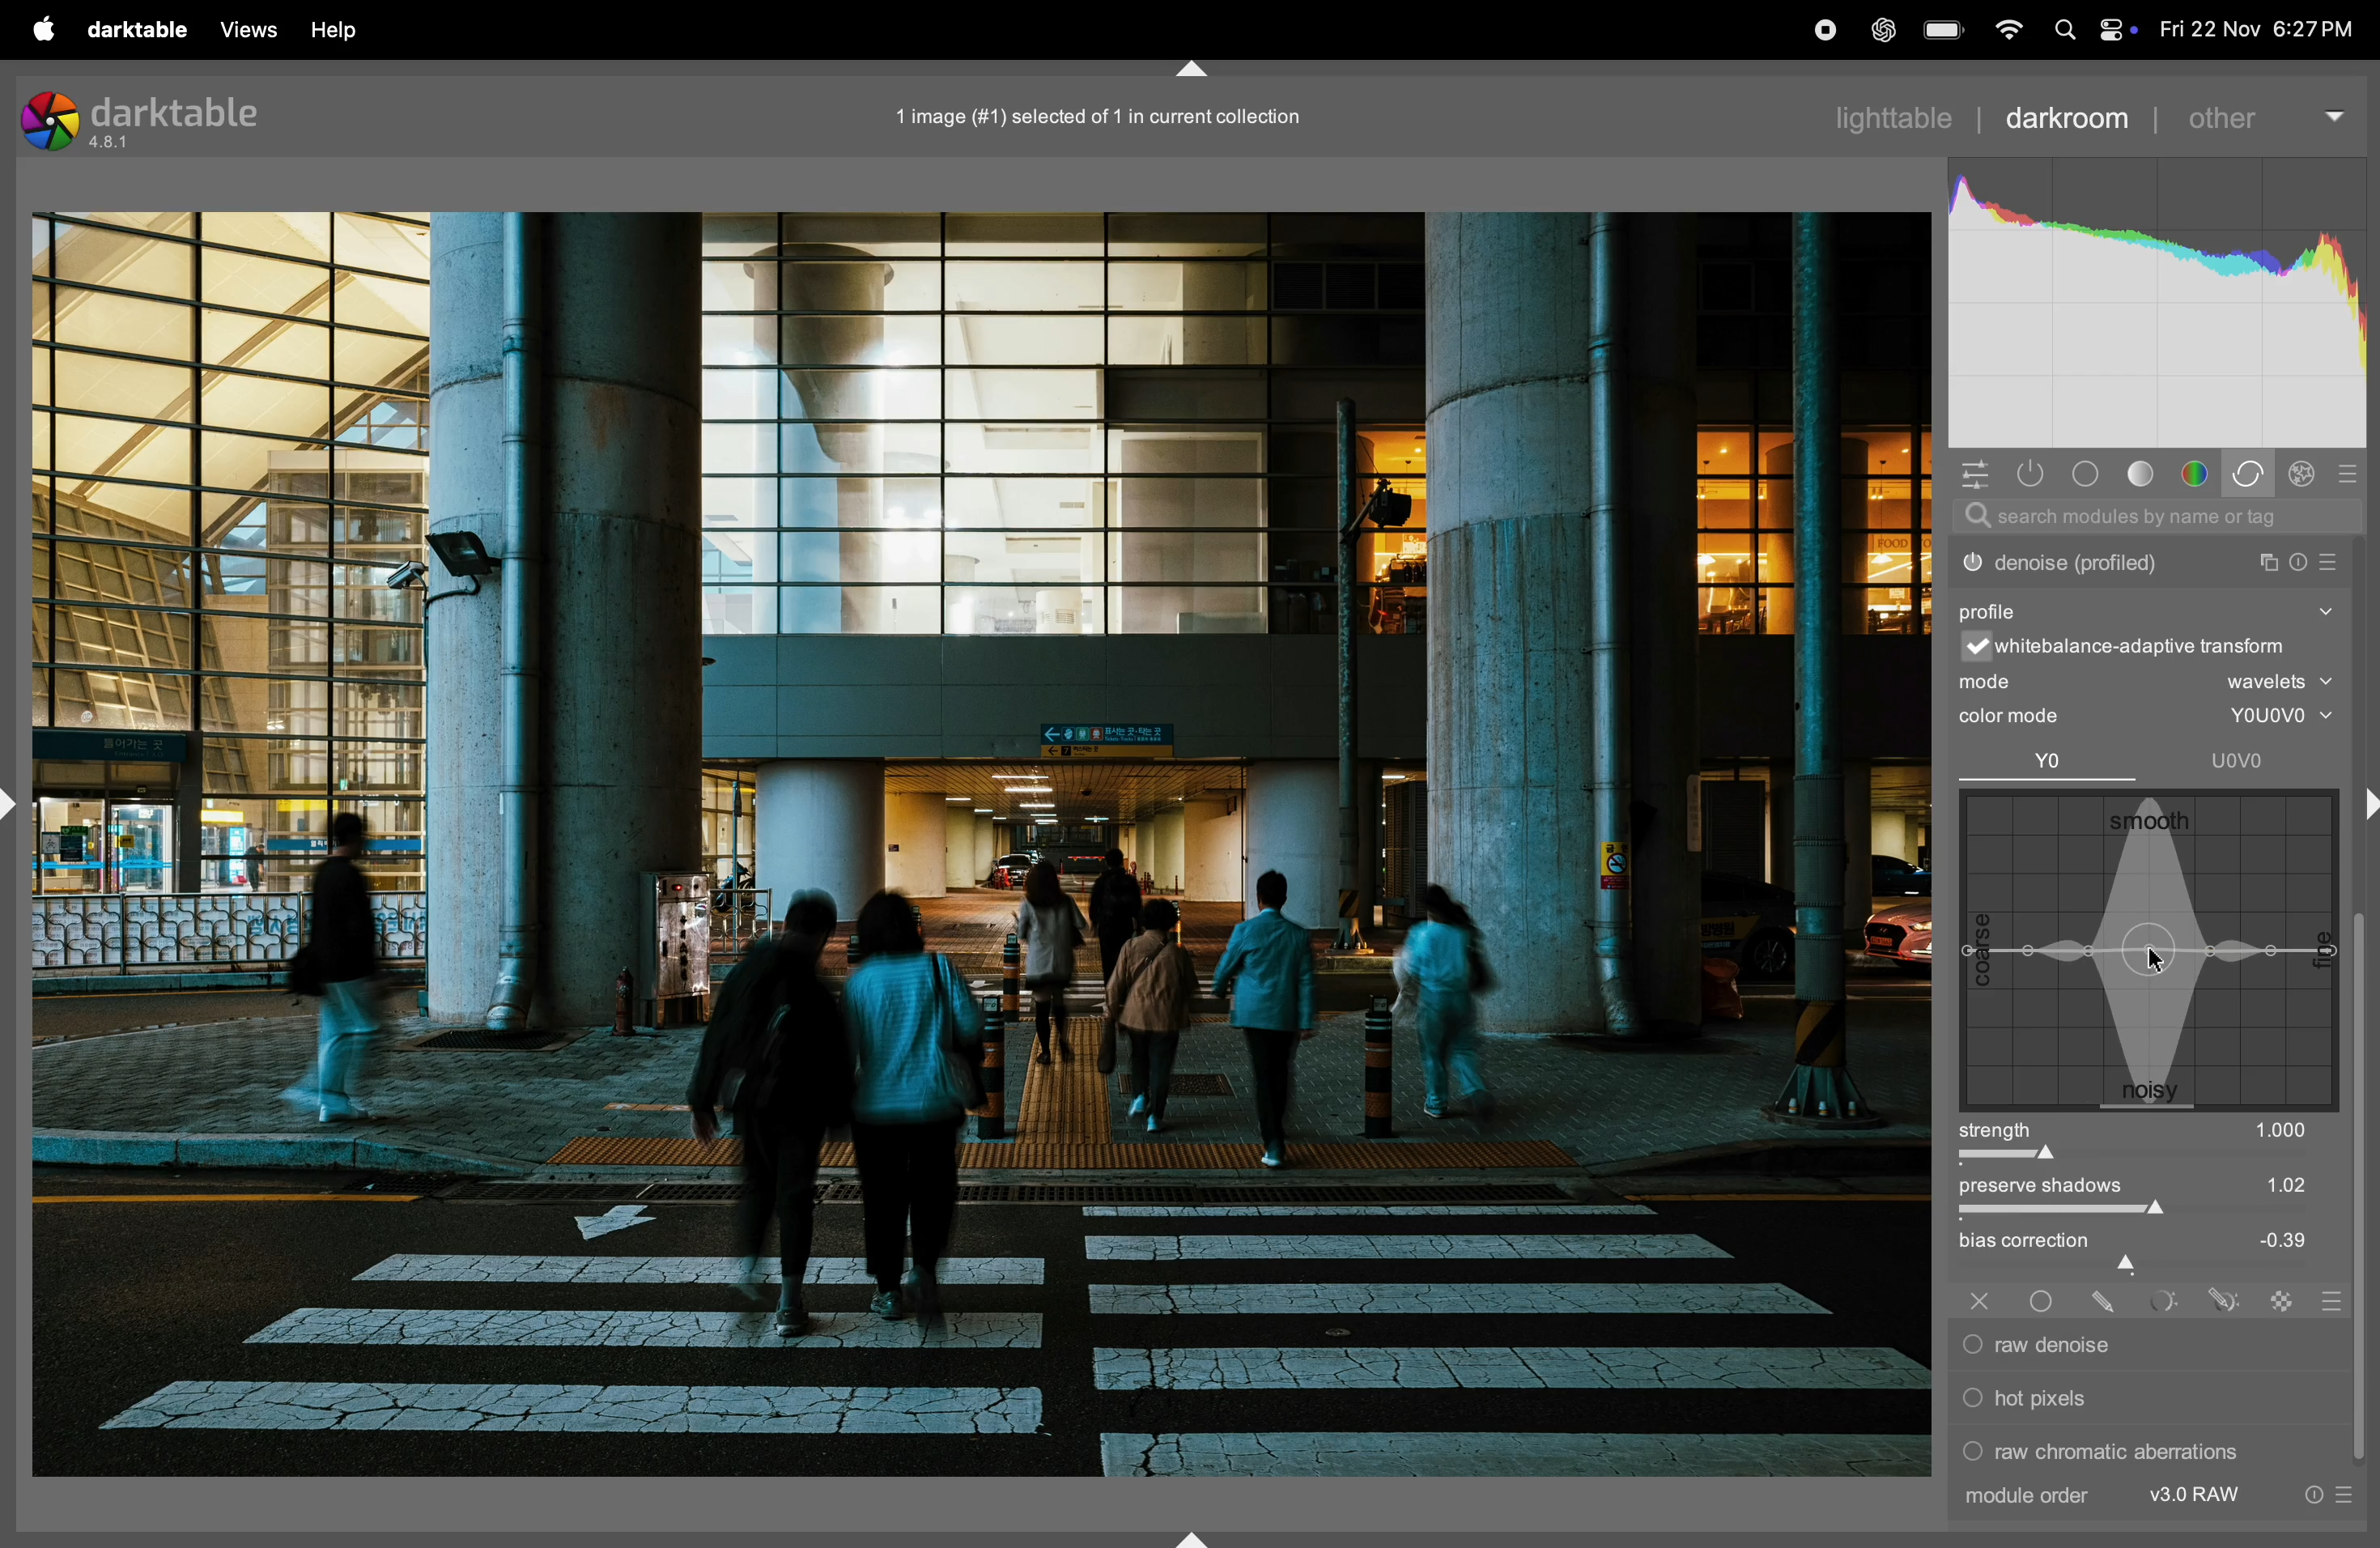 The height and width of the screenshot is (1548, 2380). Describe the element at coordinates (16, 801) in the screenshot. I see `shift+ctrl+l` at that location.